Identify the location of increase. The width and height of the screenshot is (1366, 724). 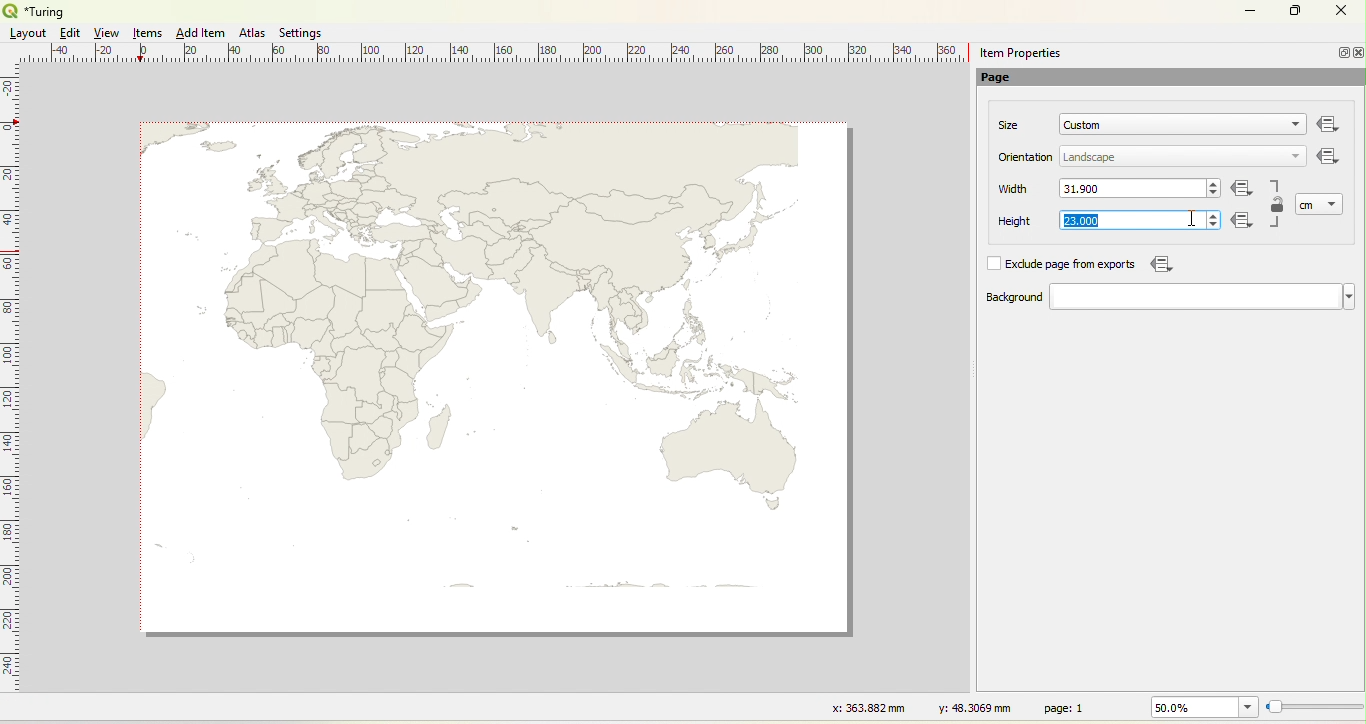
(1211, 214).